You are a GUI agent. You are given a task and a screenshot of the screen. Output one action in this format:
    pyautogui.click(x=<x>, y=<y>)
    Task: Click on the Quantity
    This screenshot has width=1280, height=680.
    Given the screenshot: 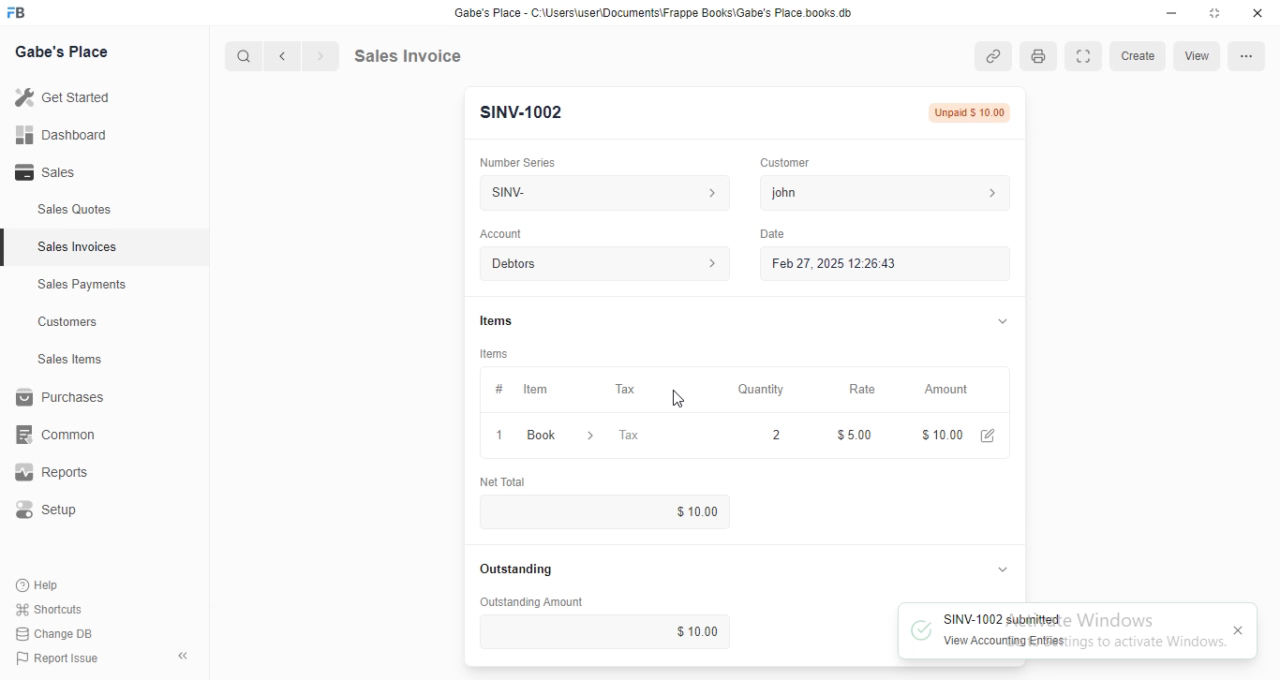 What is the action you would take?
    pyautogui.click(x=753, y=437)
    